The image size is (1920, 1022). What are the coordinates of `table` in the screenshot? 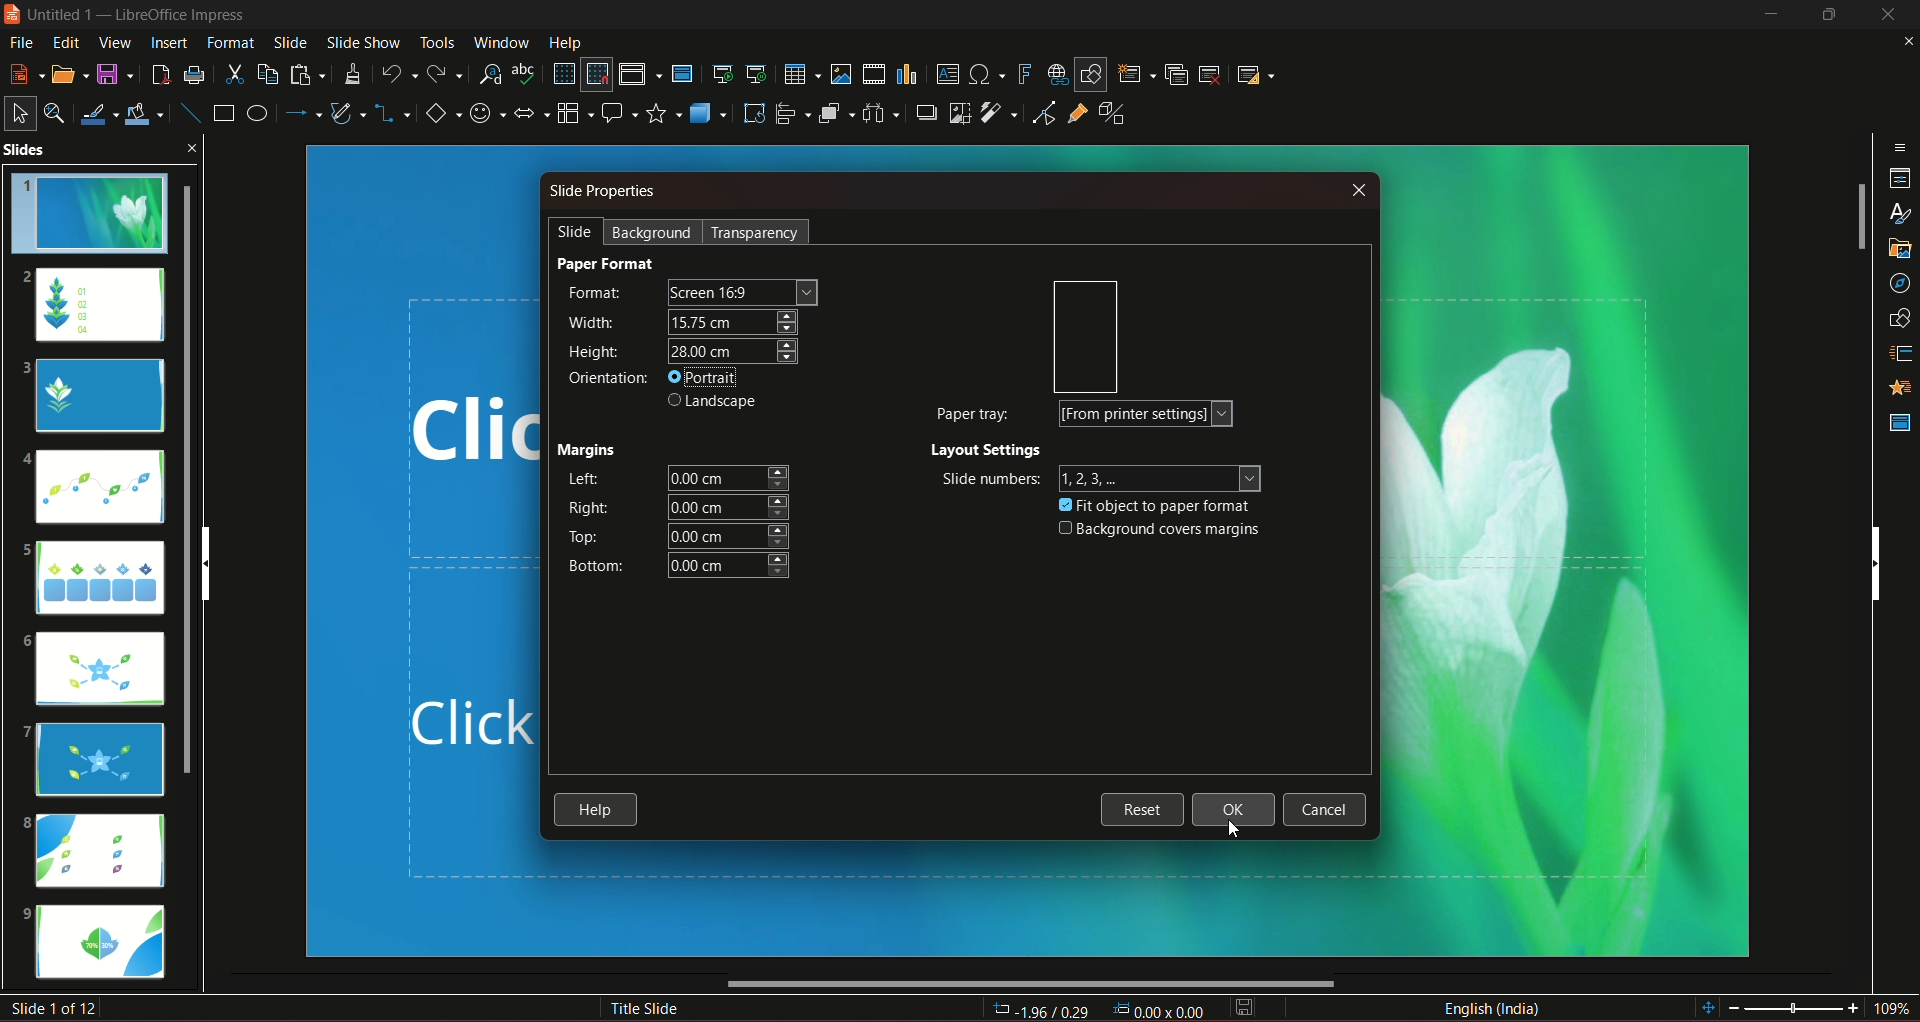 It's located at (799, 72).